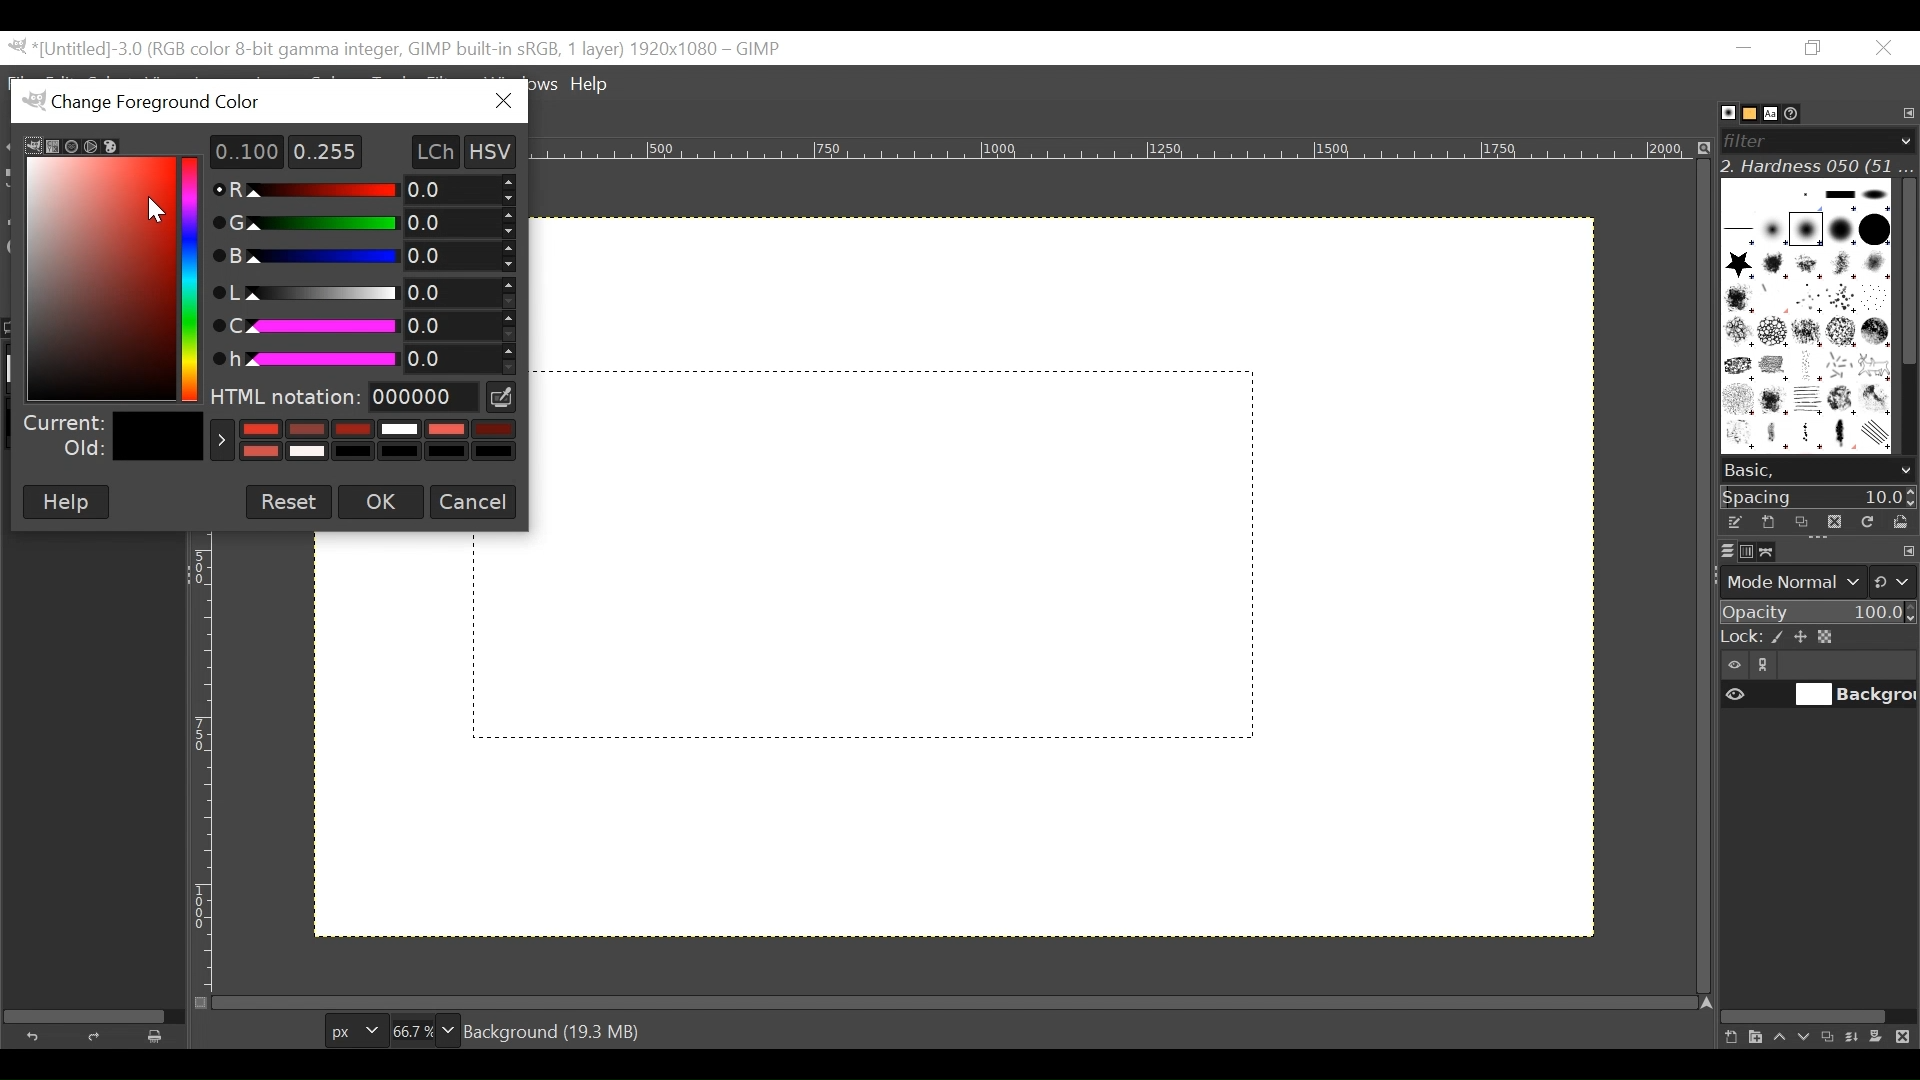  What do you see at coordinates (1715, 550) in the screenshot?
I see `Layers` at bounding box center [1715, 550].